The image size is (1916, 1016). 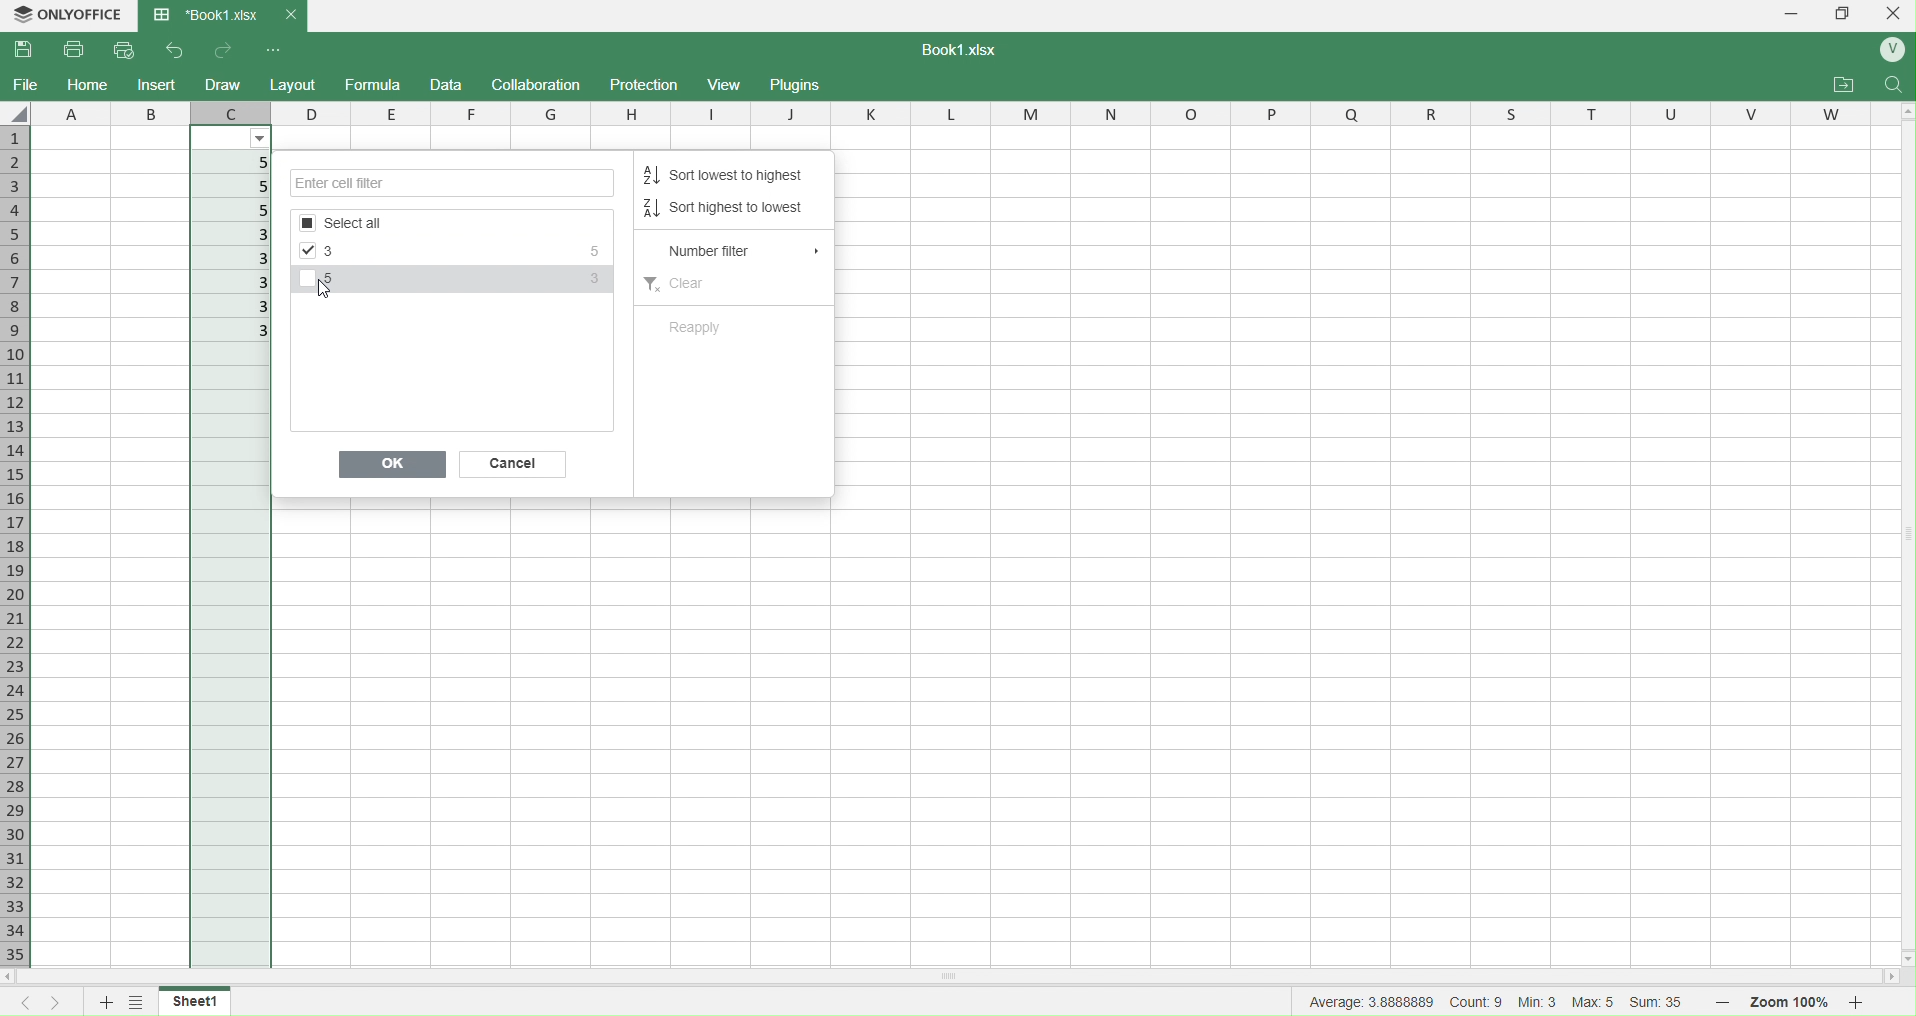 What do you see at coordinates (515, 467) in the screenshot?
I see `Cancel` at bounding box center [515, 467].